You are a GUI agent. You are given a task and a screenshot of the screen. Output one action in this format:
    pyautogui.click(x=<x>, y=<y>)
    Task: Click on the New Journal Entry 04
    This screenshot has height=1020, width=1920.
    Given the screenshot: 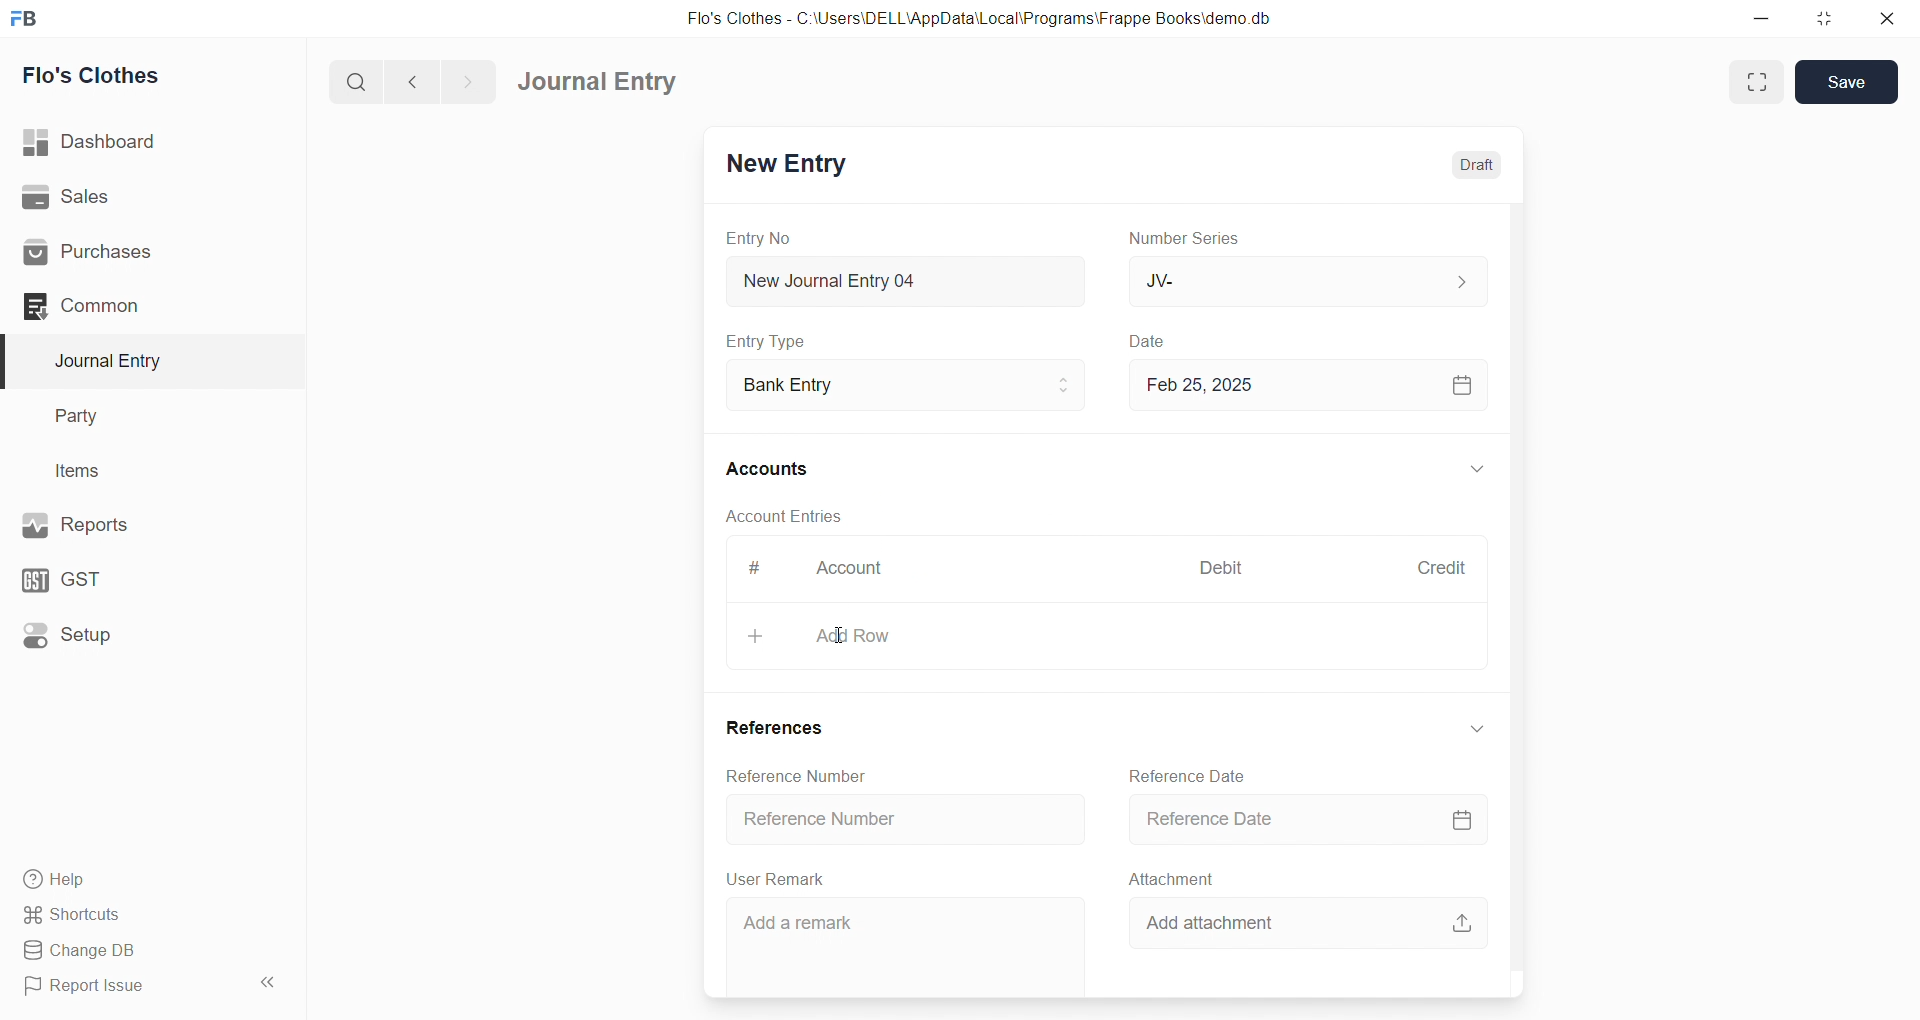 What is the action you would take?
    pyautogui.click(x=901, y=280)
    